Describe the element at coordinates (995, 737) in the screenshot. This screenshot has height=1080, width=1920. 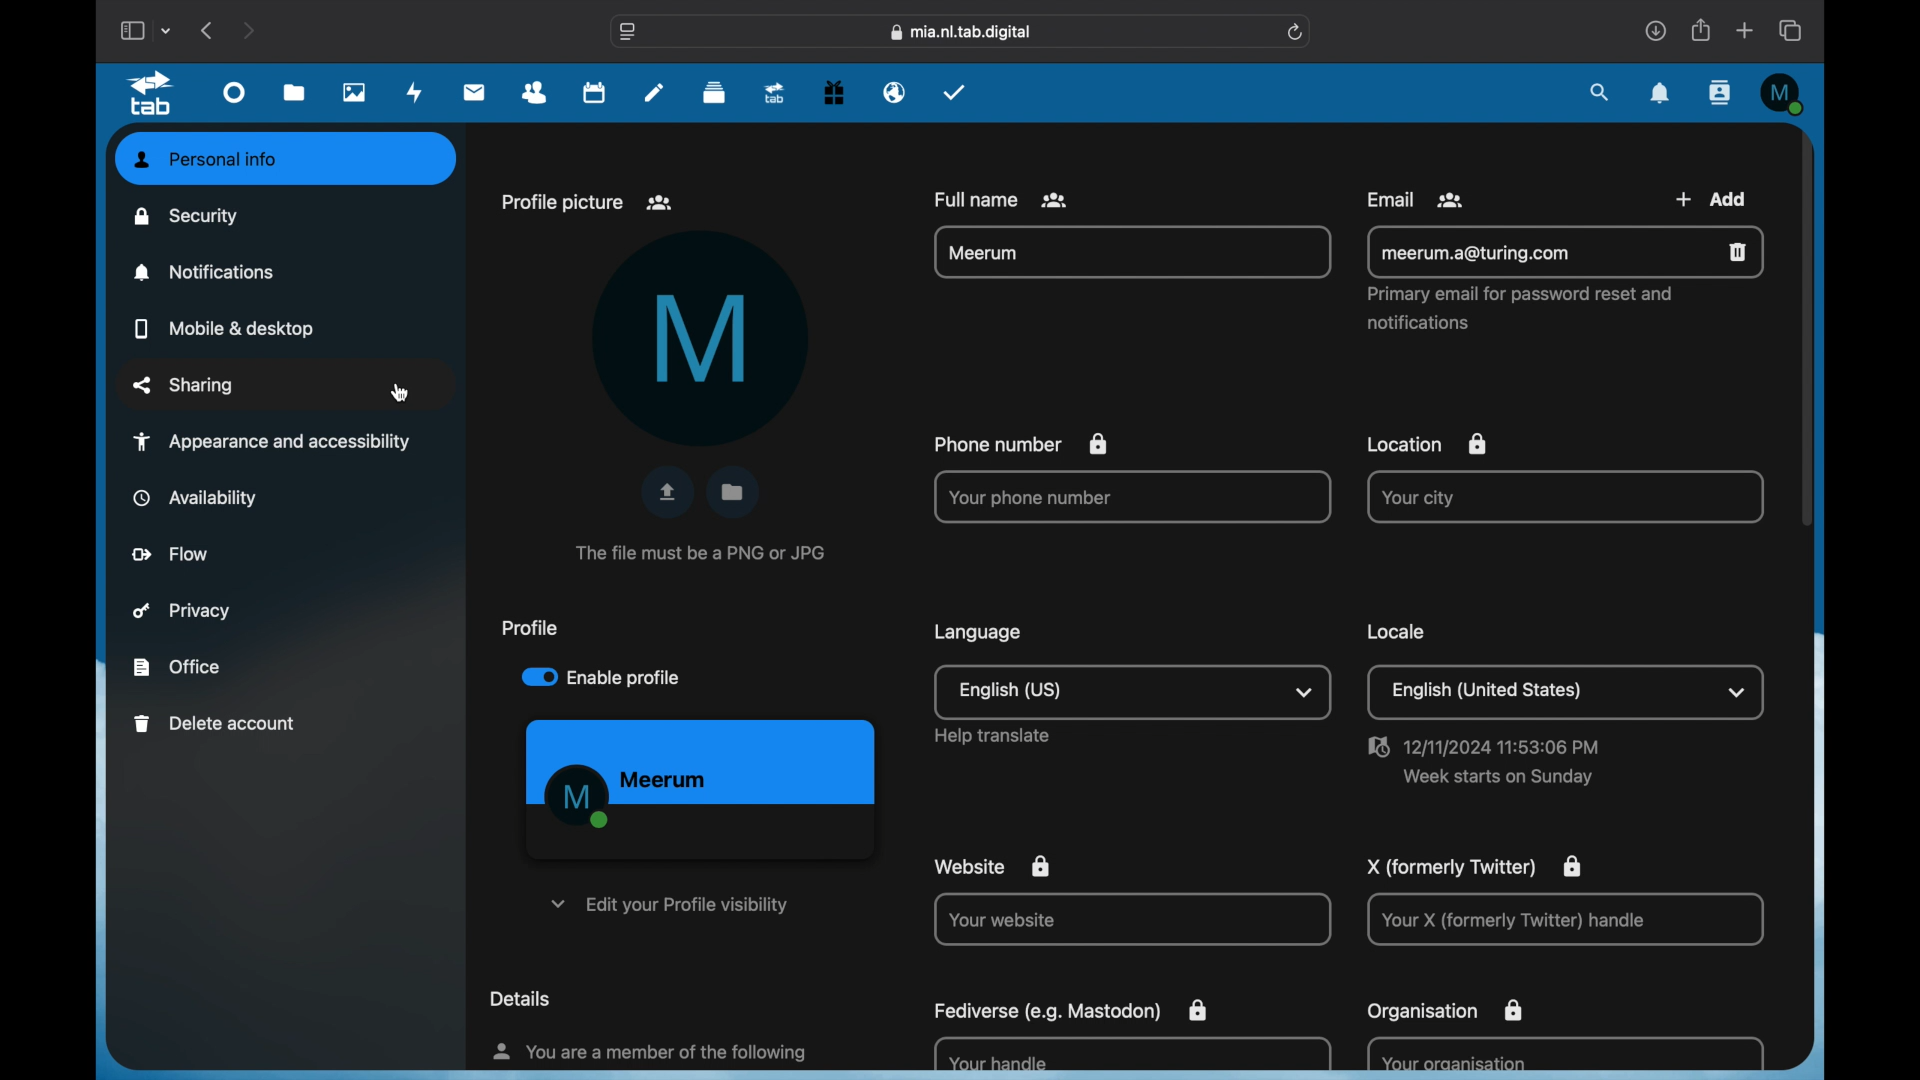
I see `` at that location.